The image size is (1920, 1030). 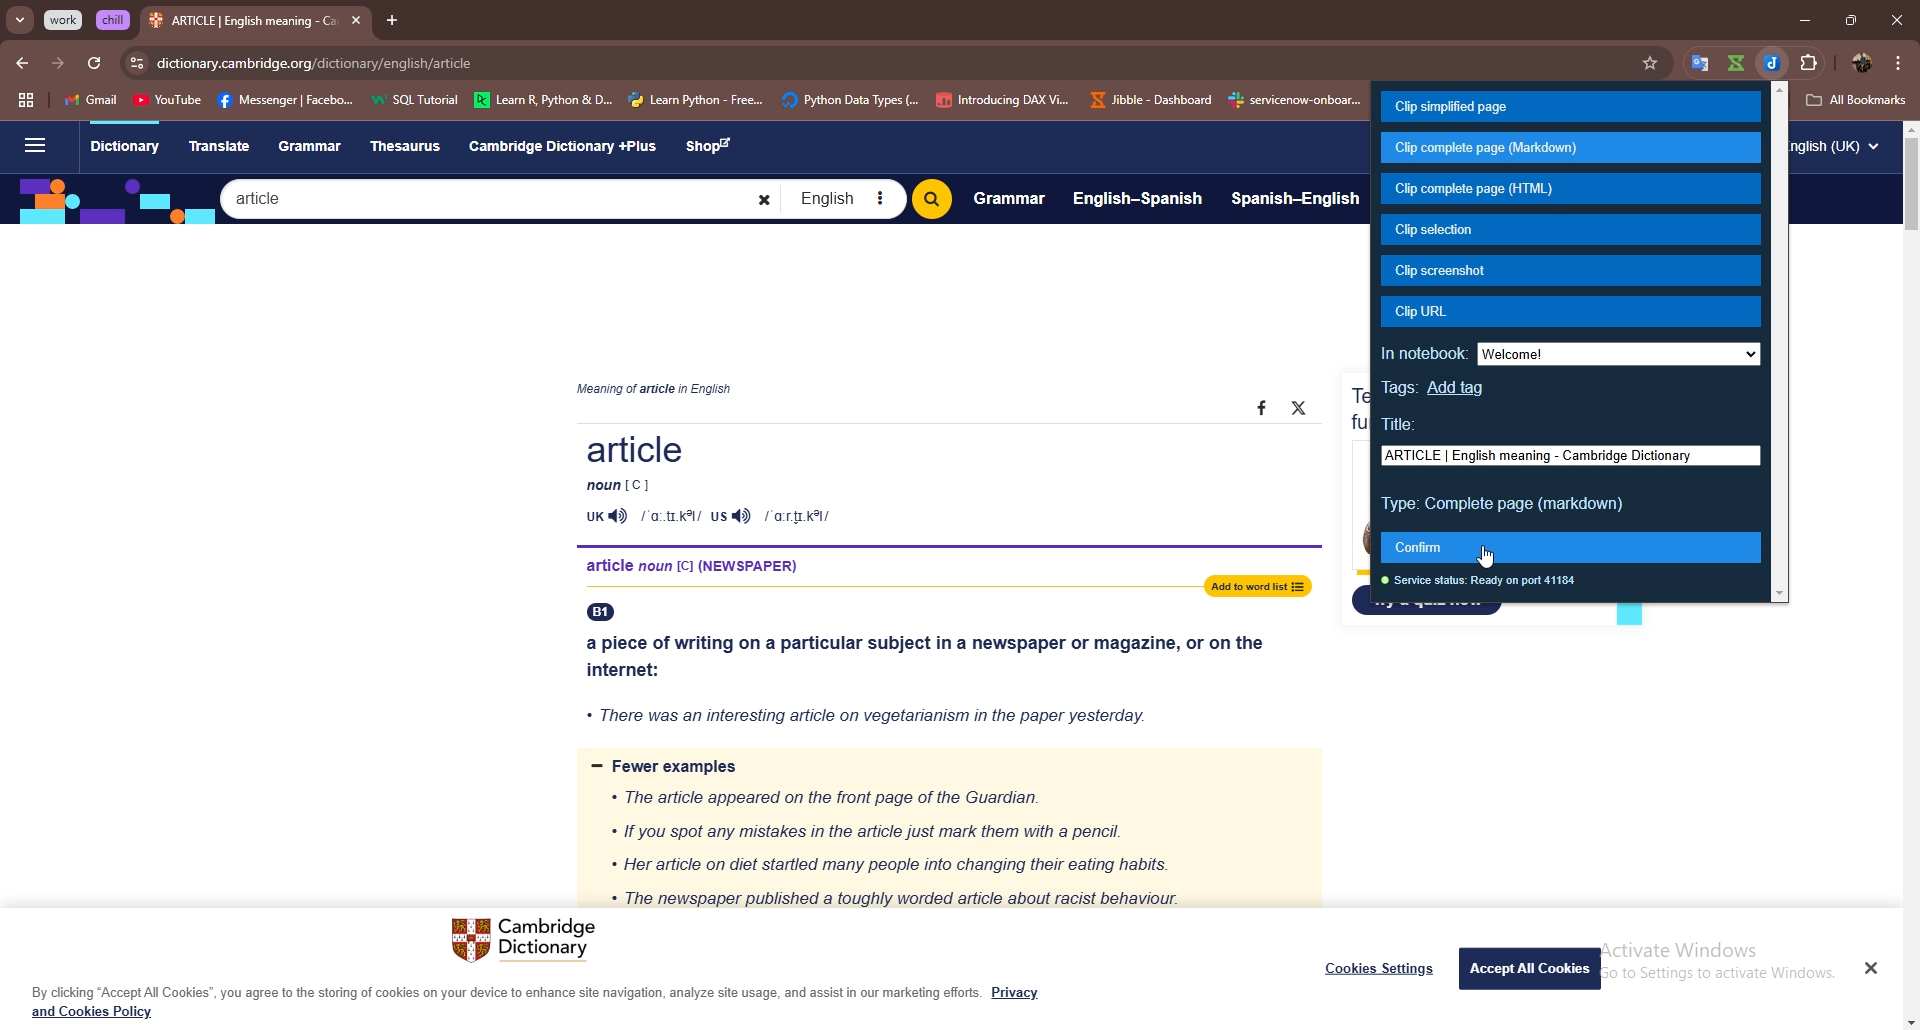 I want to click on Close, so click(x=1870, y=967).